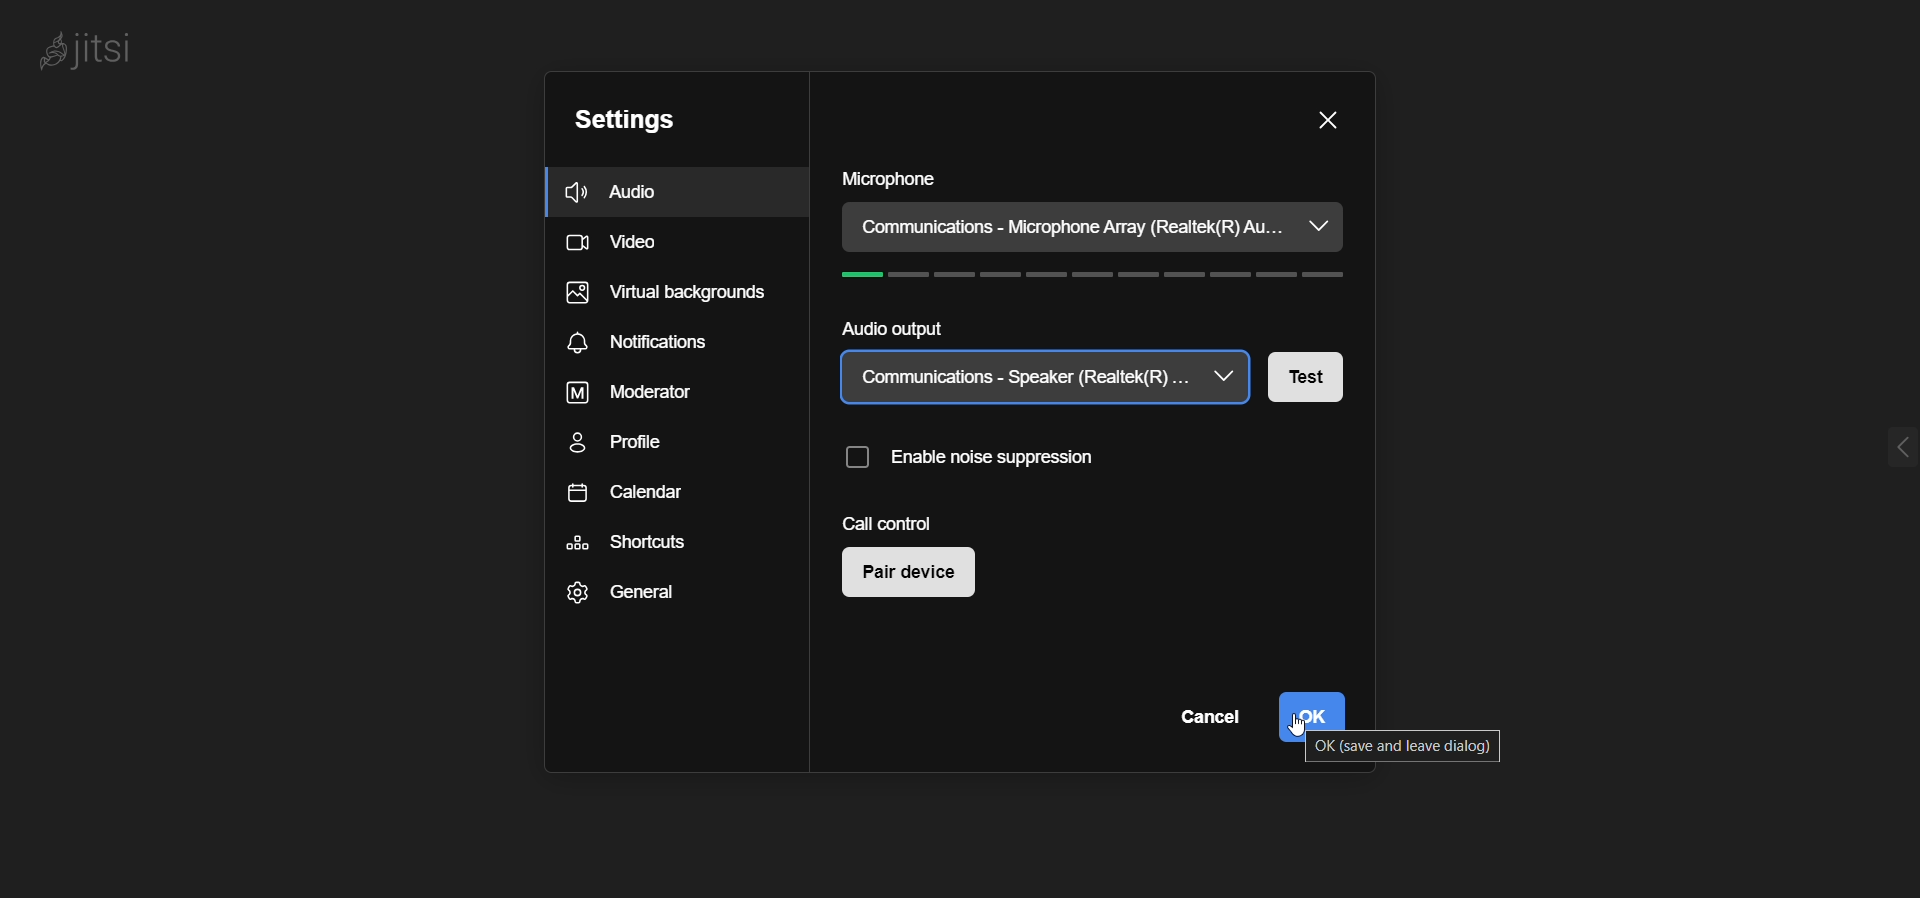 This screenshot has height=898, width=1920. I want to click on profile, so click(629, 444).